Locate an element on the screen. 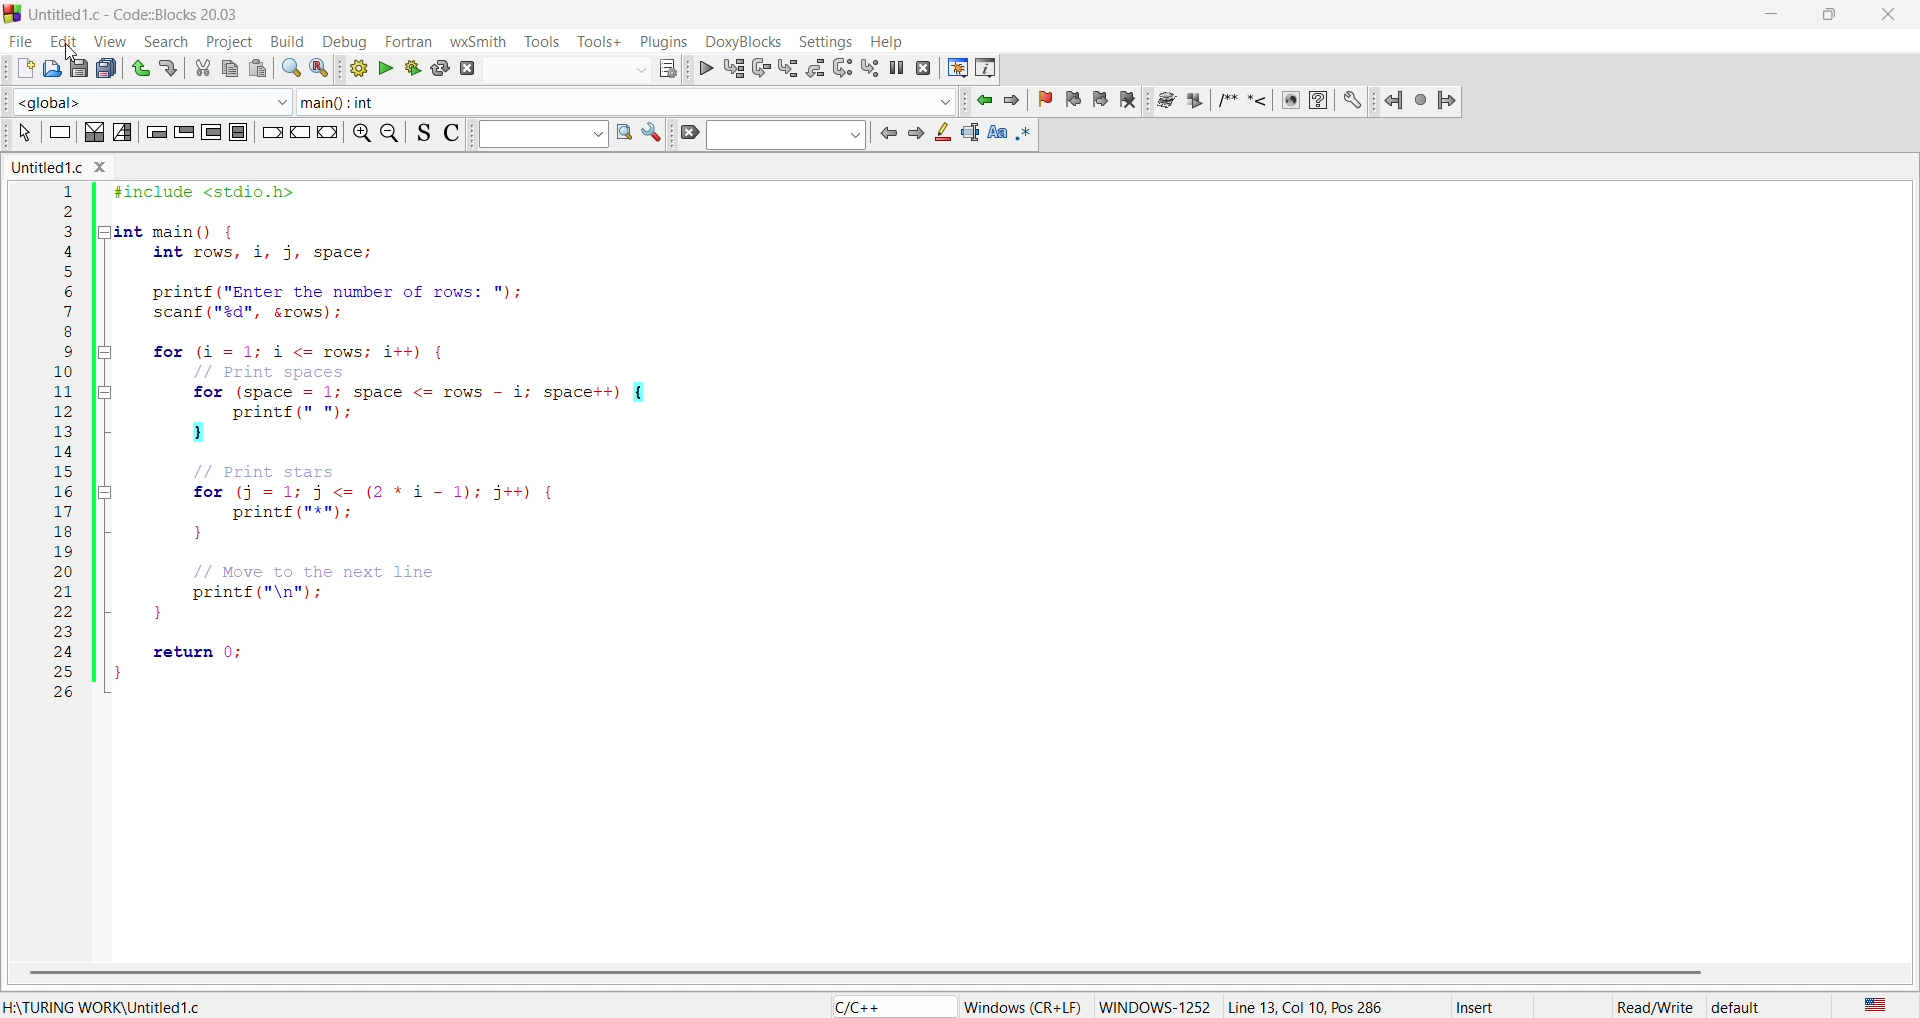 This screenshot has width=1920, height=1018. undo is located at coordinates (141, 69).